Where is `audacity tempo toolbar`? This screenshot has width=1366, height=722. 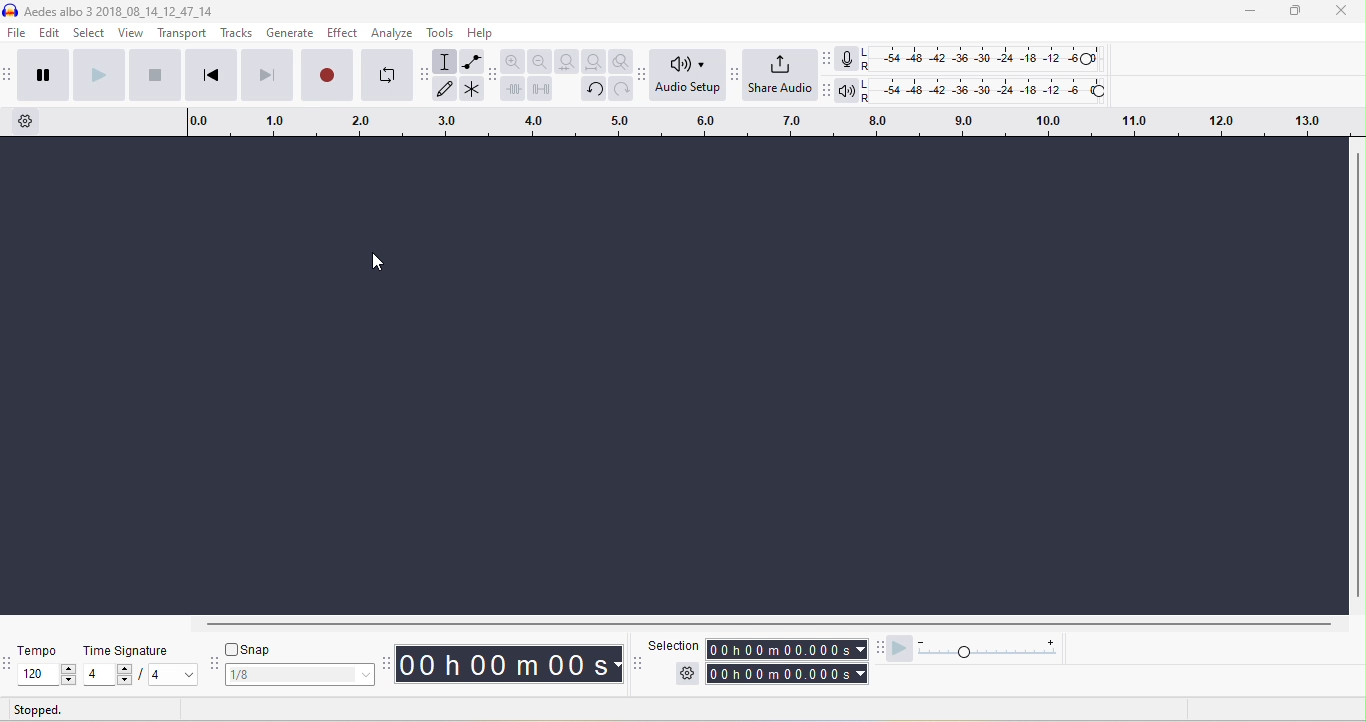 audacity tempo toolbar is located at coordinates (9, 665).